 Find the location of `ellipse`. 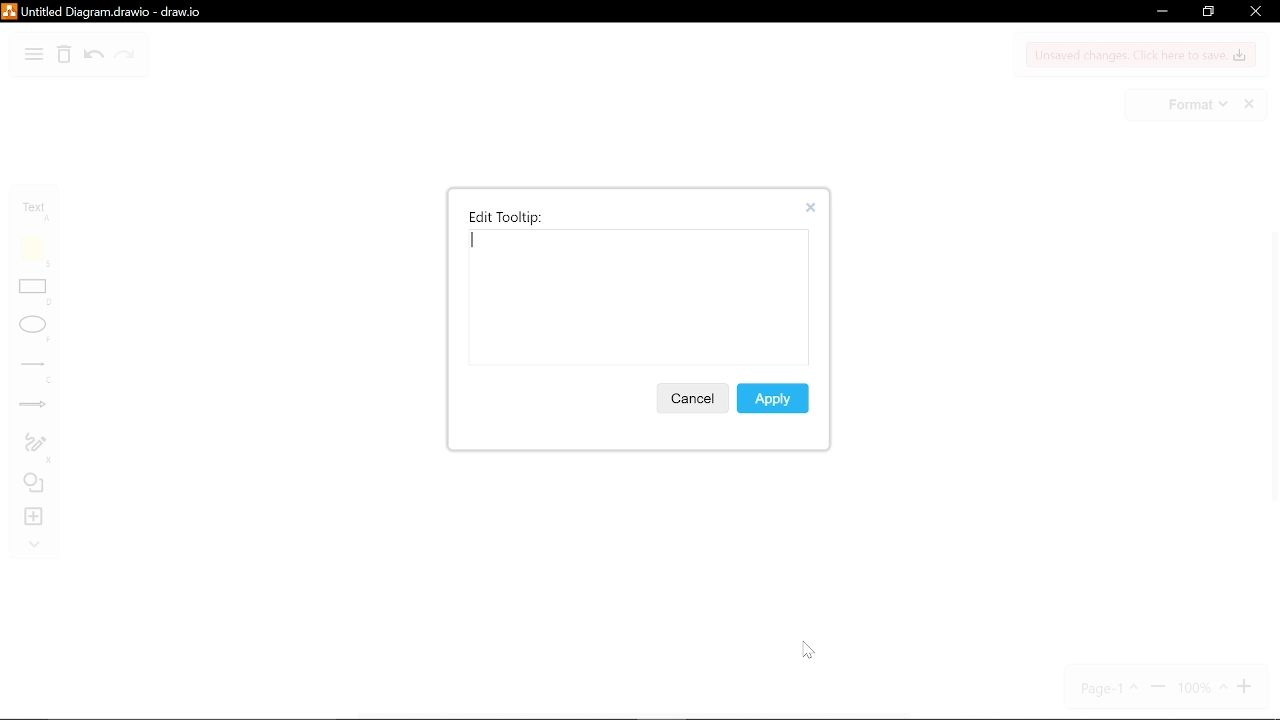

ellipse is located at coordinates (35, 330).